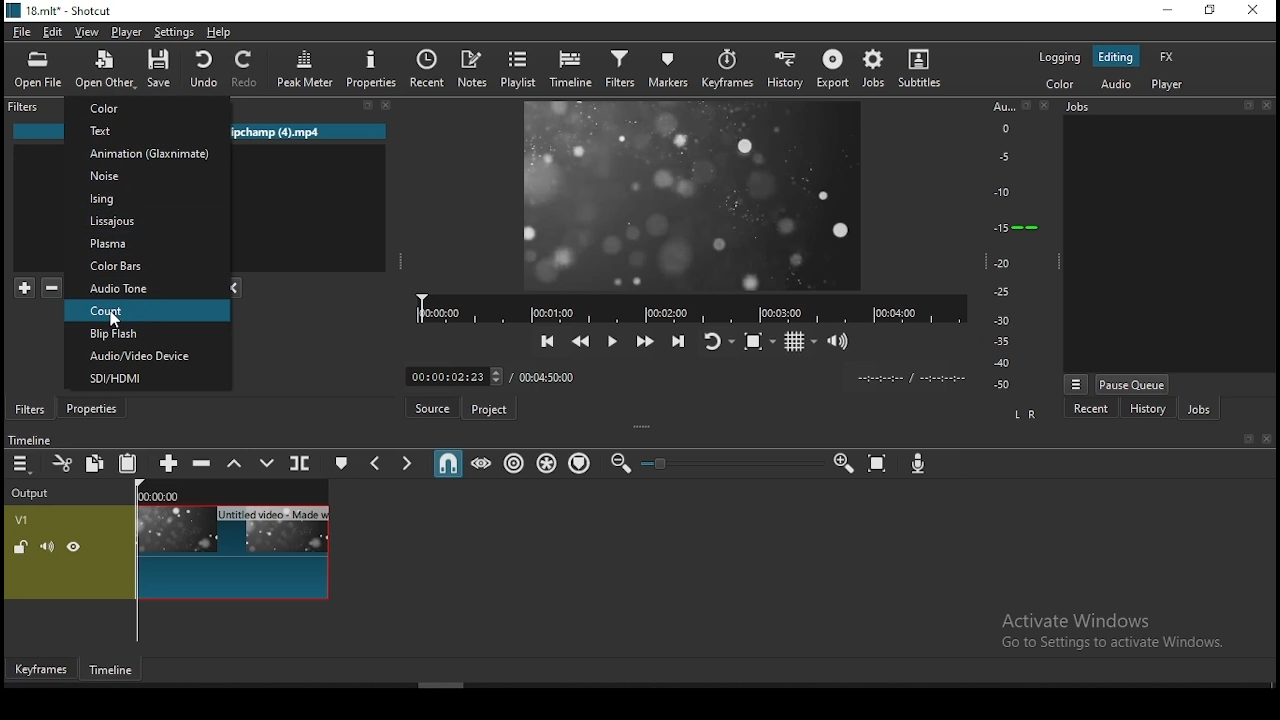 This screenshot has height=720, width=1280. Describe the element at coordinates (87, 31) in the screenshot. I see `view` at that location.